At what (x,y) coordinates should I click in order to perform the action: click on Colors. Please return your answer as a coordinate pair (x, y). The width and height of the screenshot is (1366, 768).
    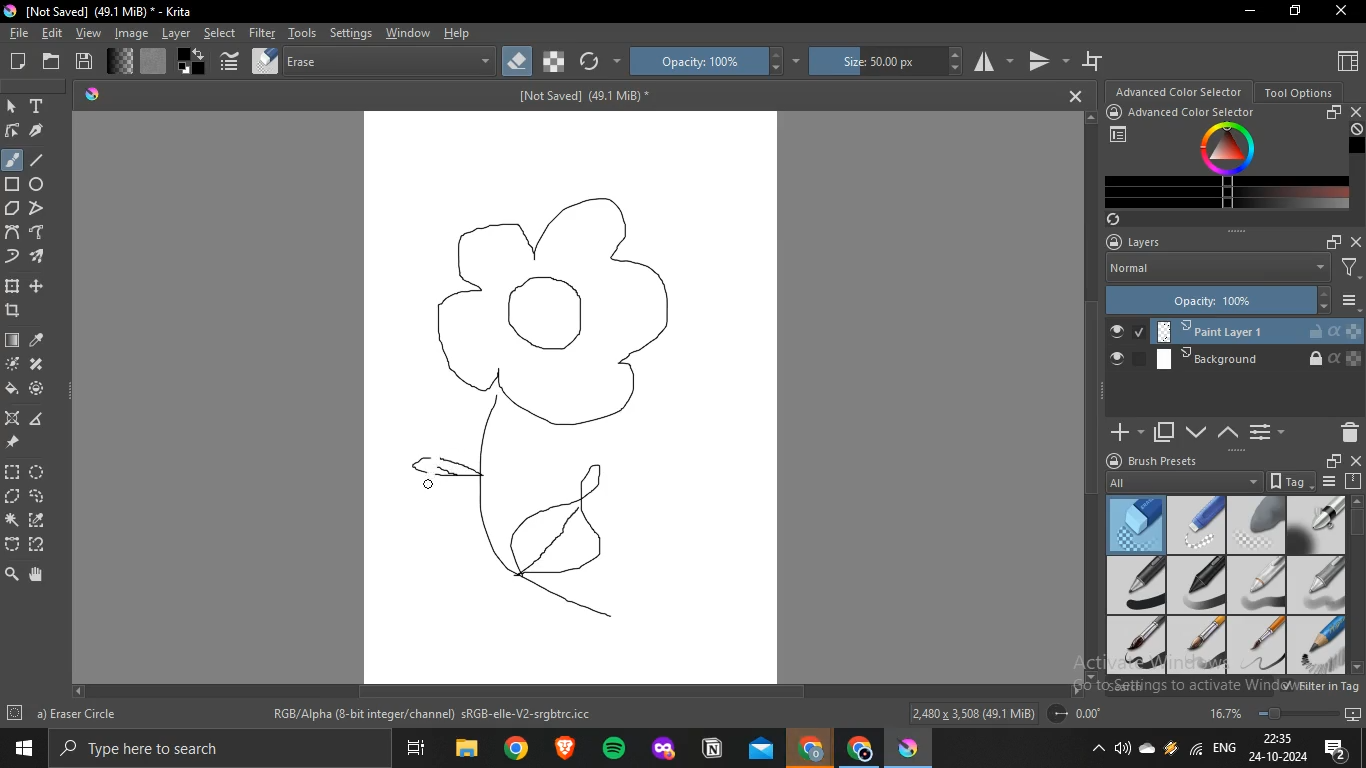
    Looking at the image, I should click on (1230, 151).